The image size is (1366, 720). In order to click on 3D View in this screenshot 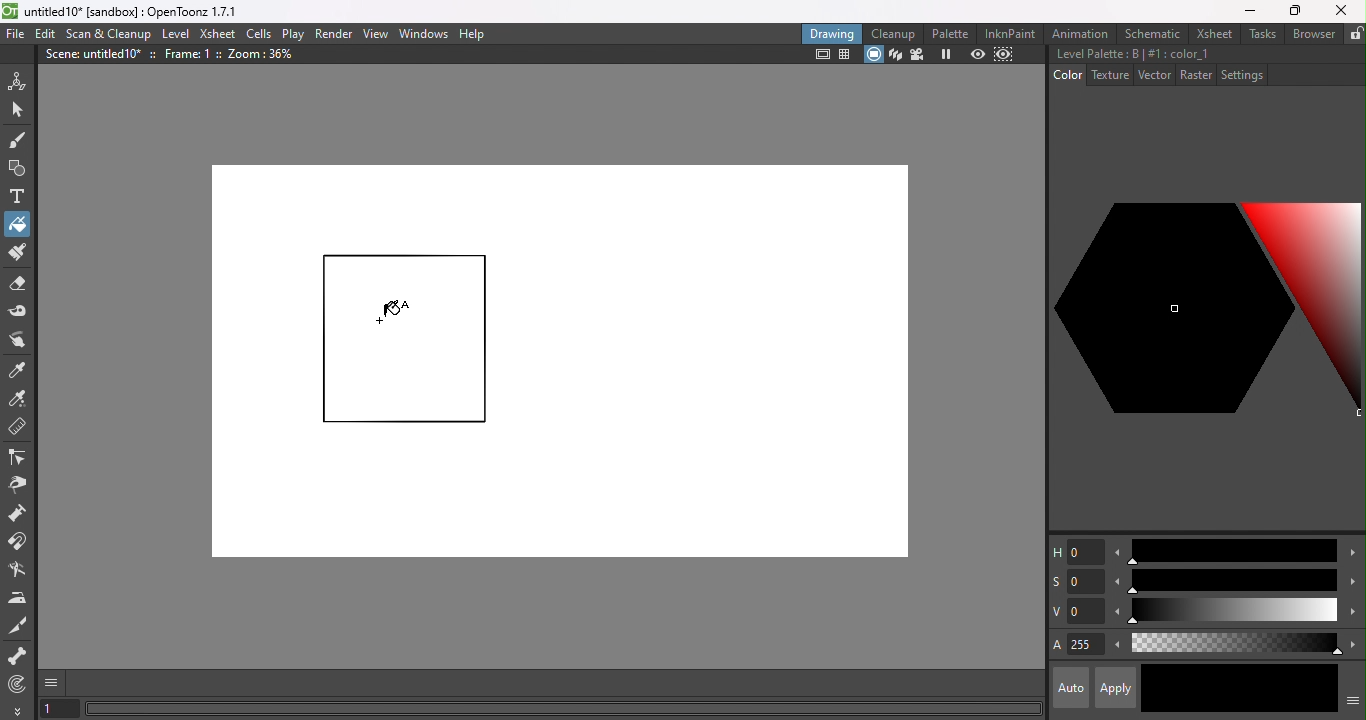, I will do `click(893, 55)`.